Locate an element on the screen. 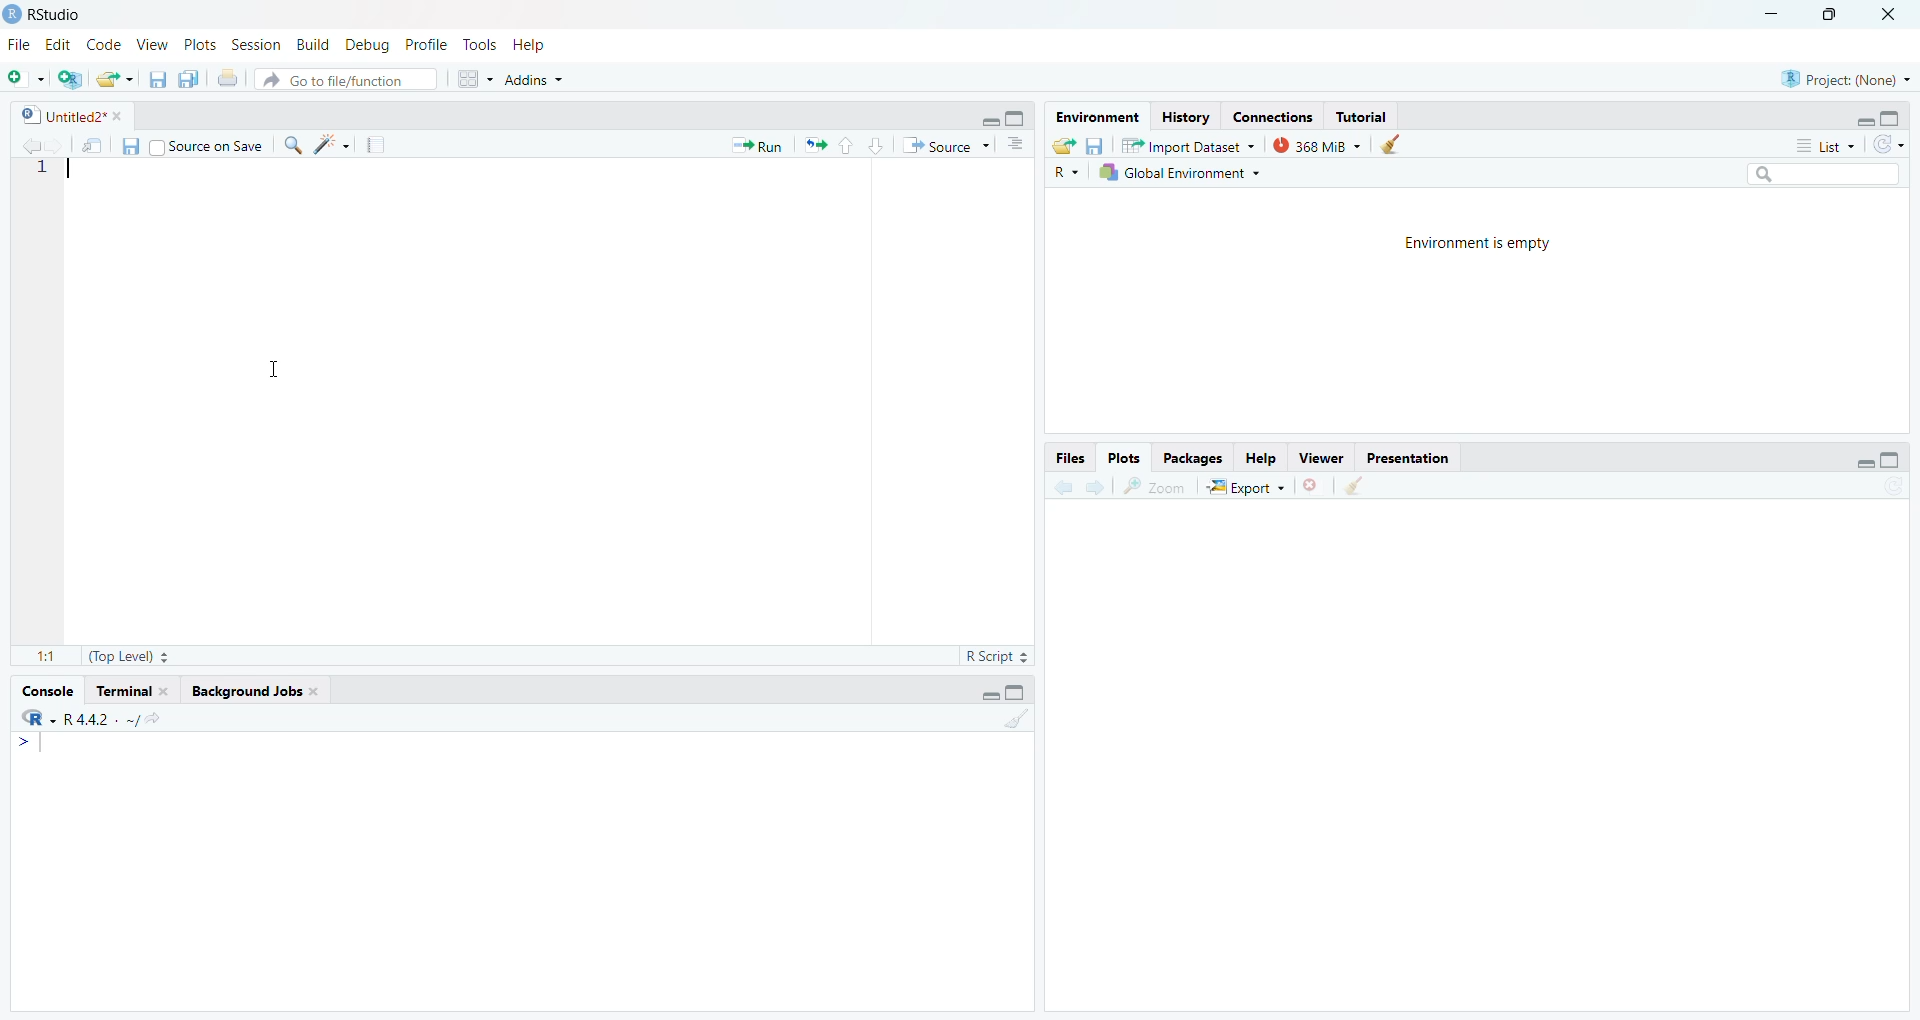 Image resolution: width=1920 pixels, height=1020 pixels. v Plots is located at coordinates (202, 47).